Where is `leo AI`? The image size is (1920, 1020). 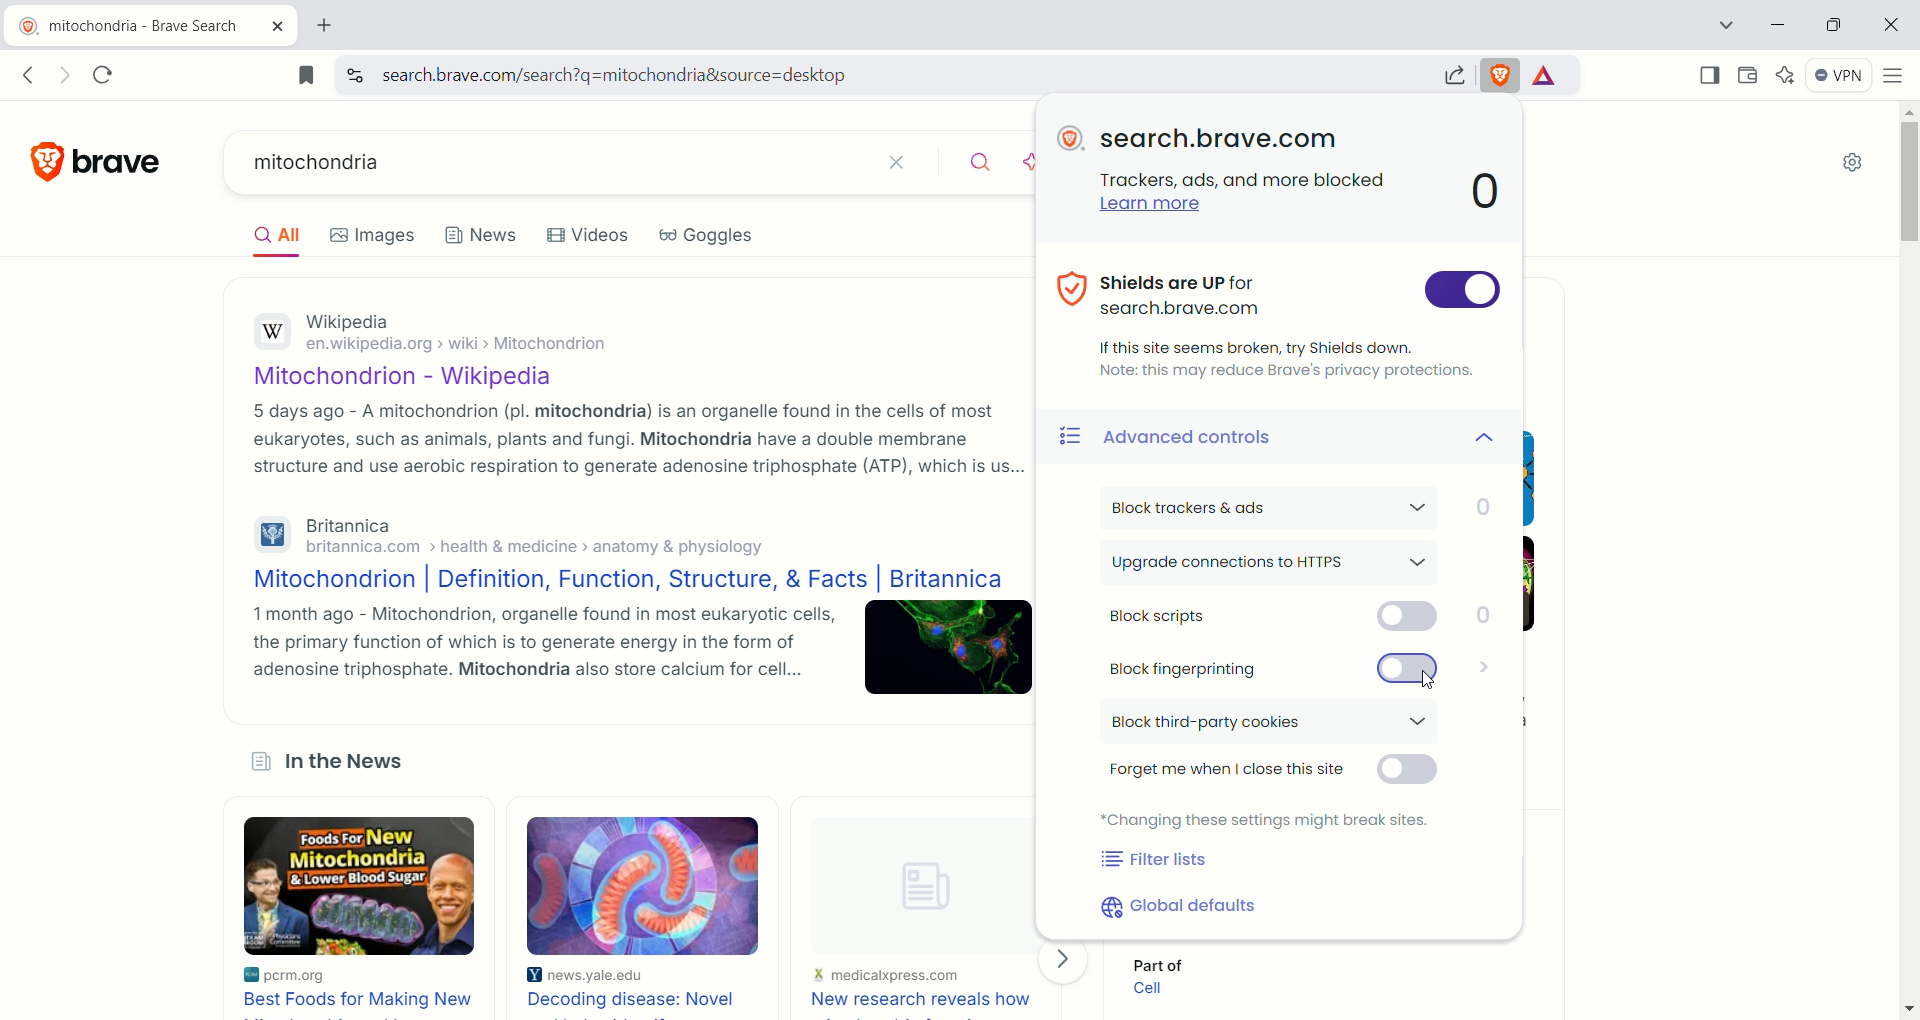
leo AI is located at coordinates (1787, 74).